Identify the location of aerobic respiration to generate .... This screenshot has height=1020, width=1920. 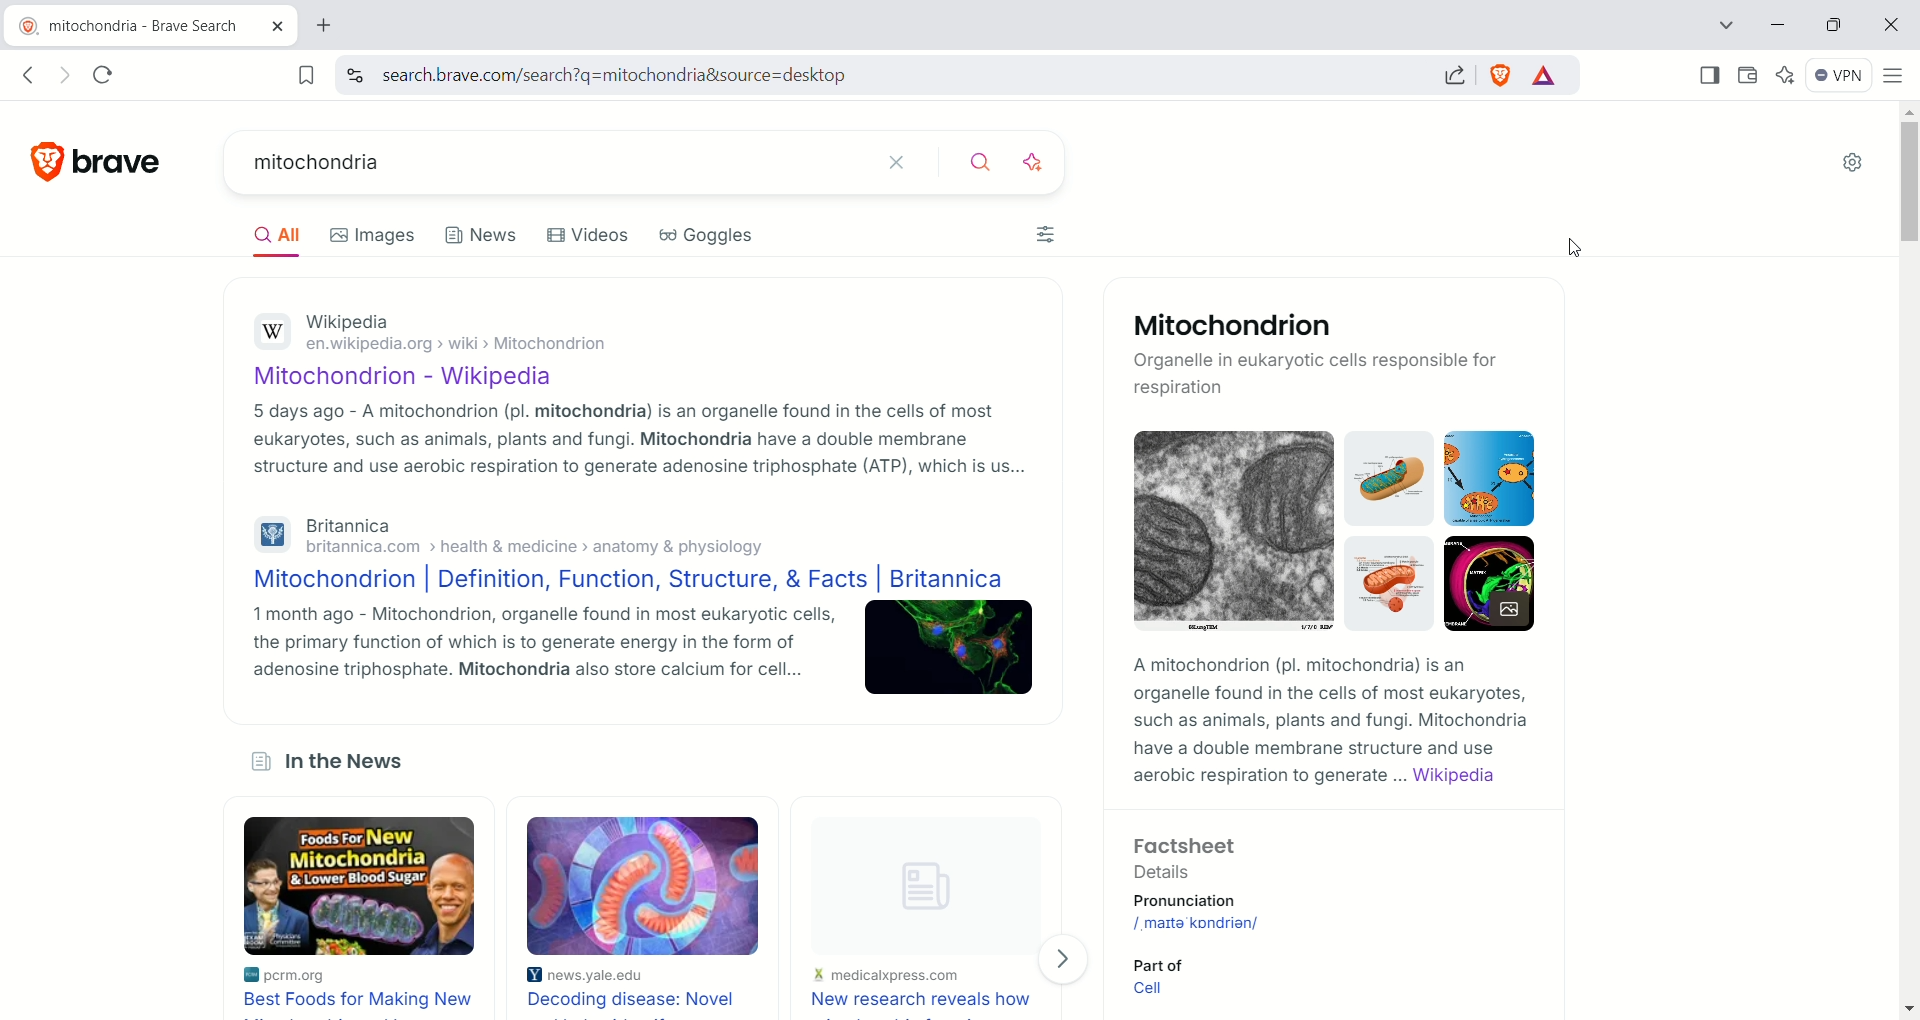
(1271, 777).